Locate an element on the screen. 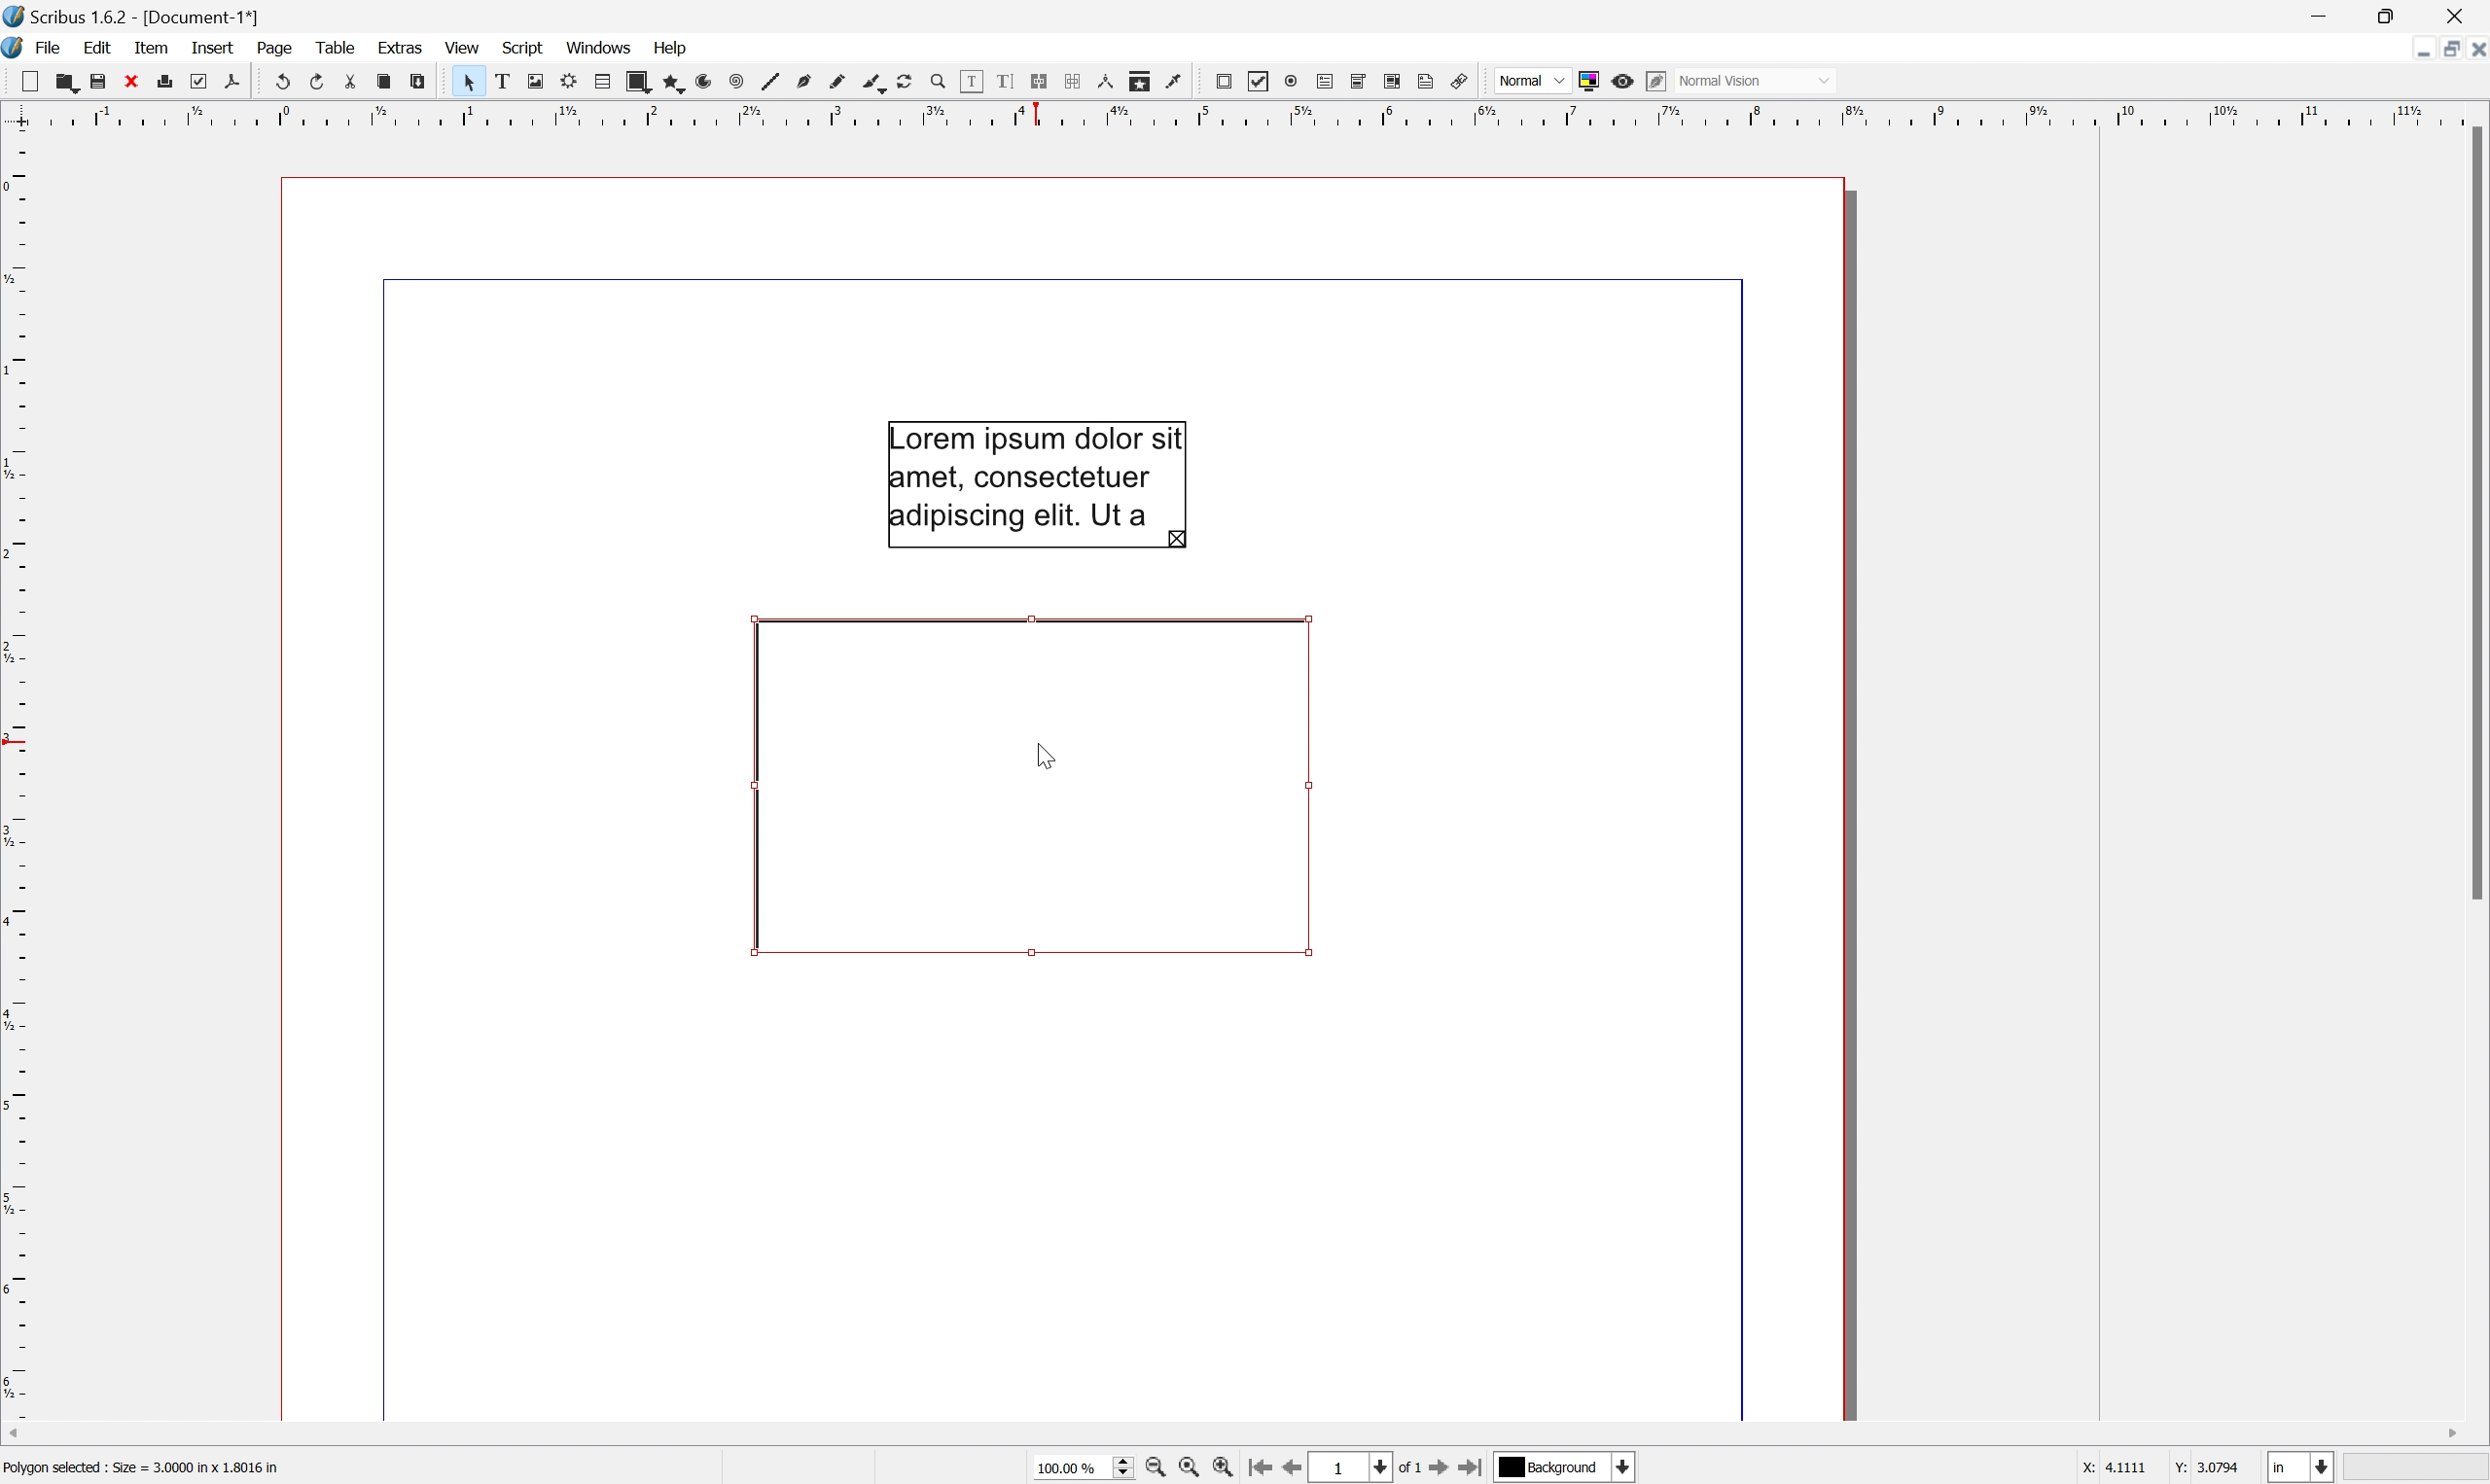 The height and width of the screenshot is (1484, 2490). Go to the first page is located at coordinates (1263, 1470).